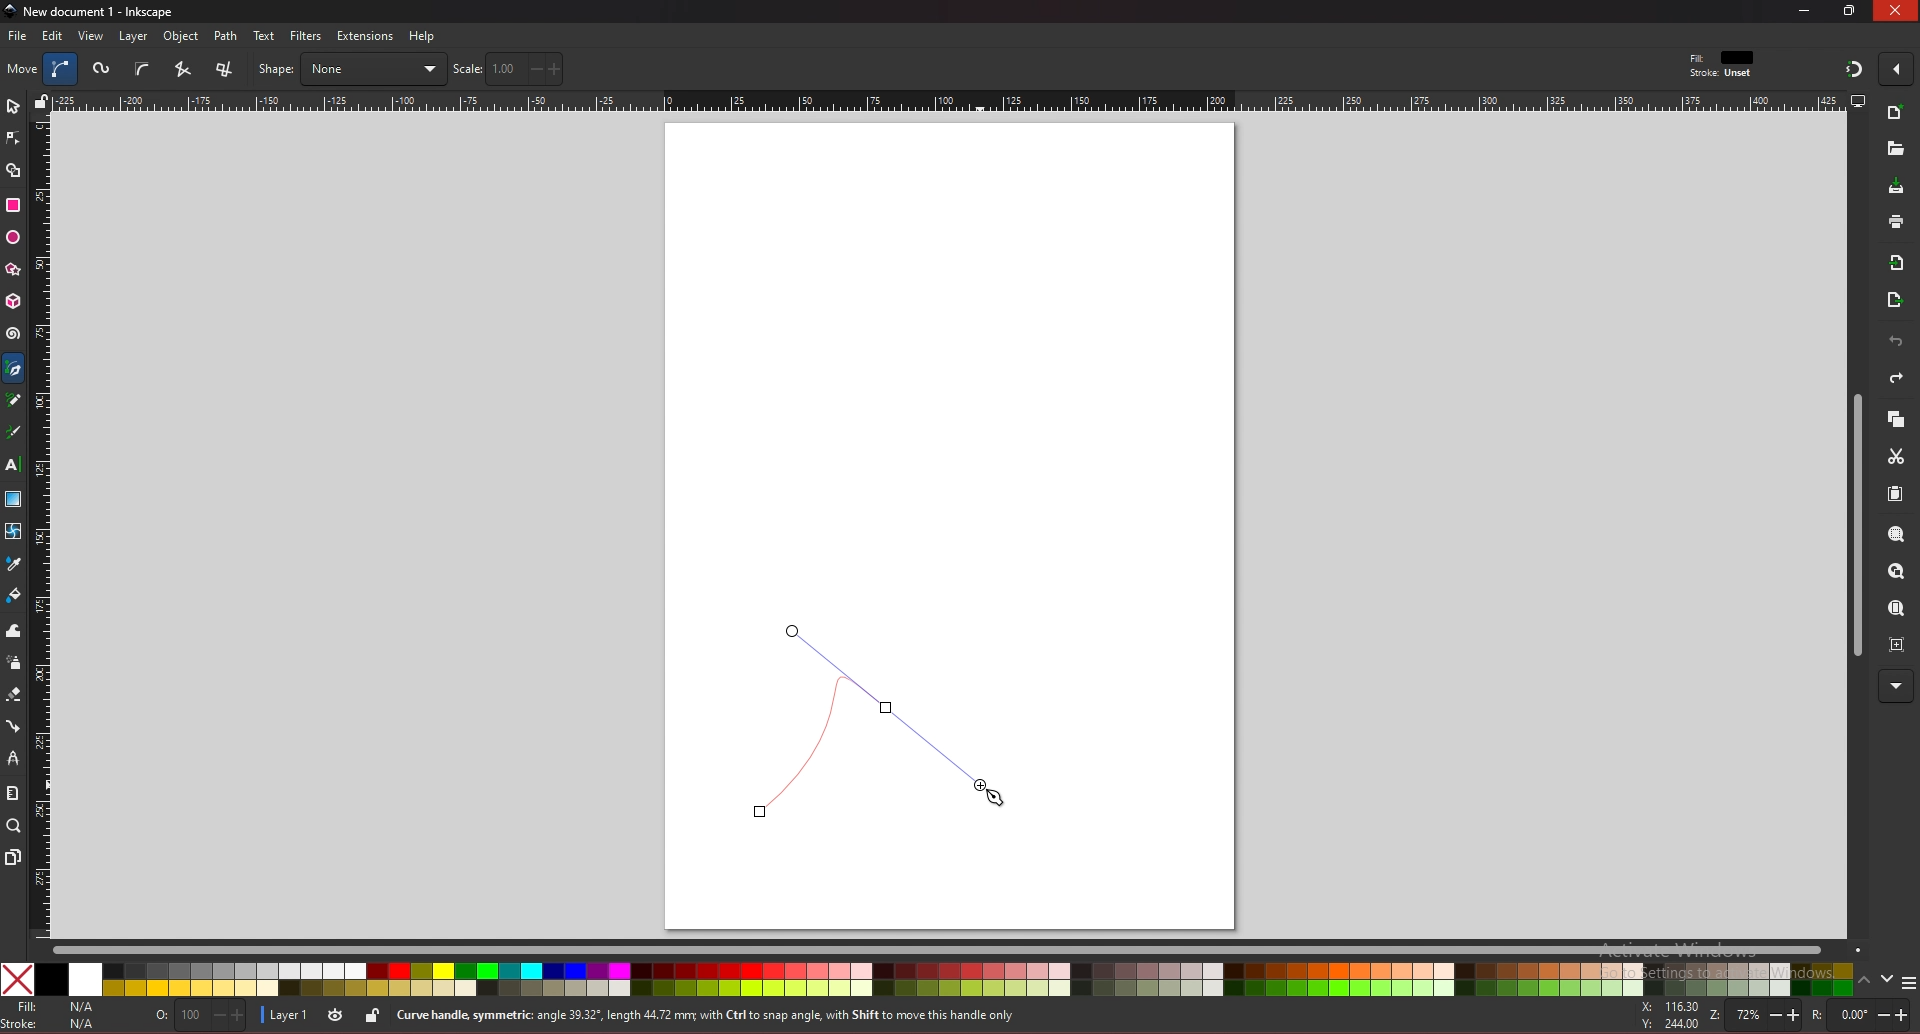 The height and width of the screenshot is (1034, 1920). Describe the element at coordinates (14, 499) in the screenshot. I see `gradient` at that location.